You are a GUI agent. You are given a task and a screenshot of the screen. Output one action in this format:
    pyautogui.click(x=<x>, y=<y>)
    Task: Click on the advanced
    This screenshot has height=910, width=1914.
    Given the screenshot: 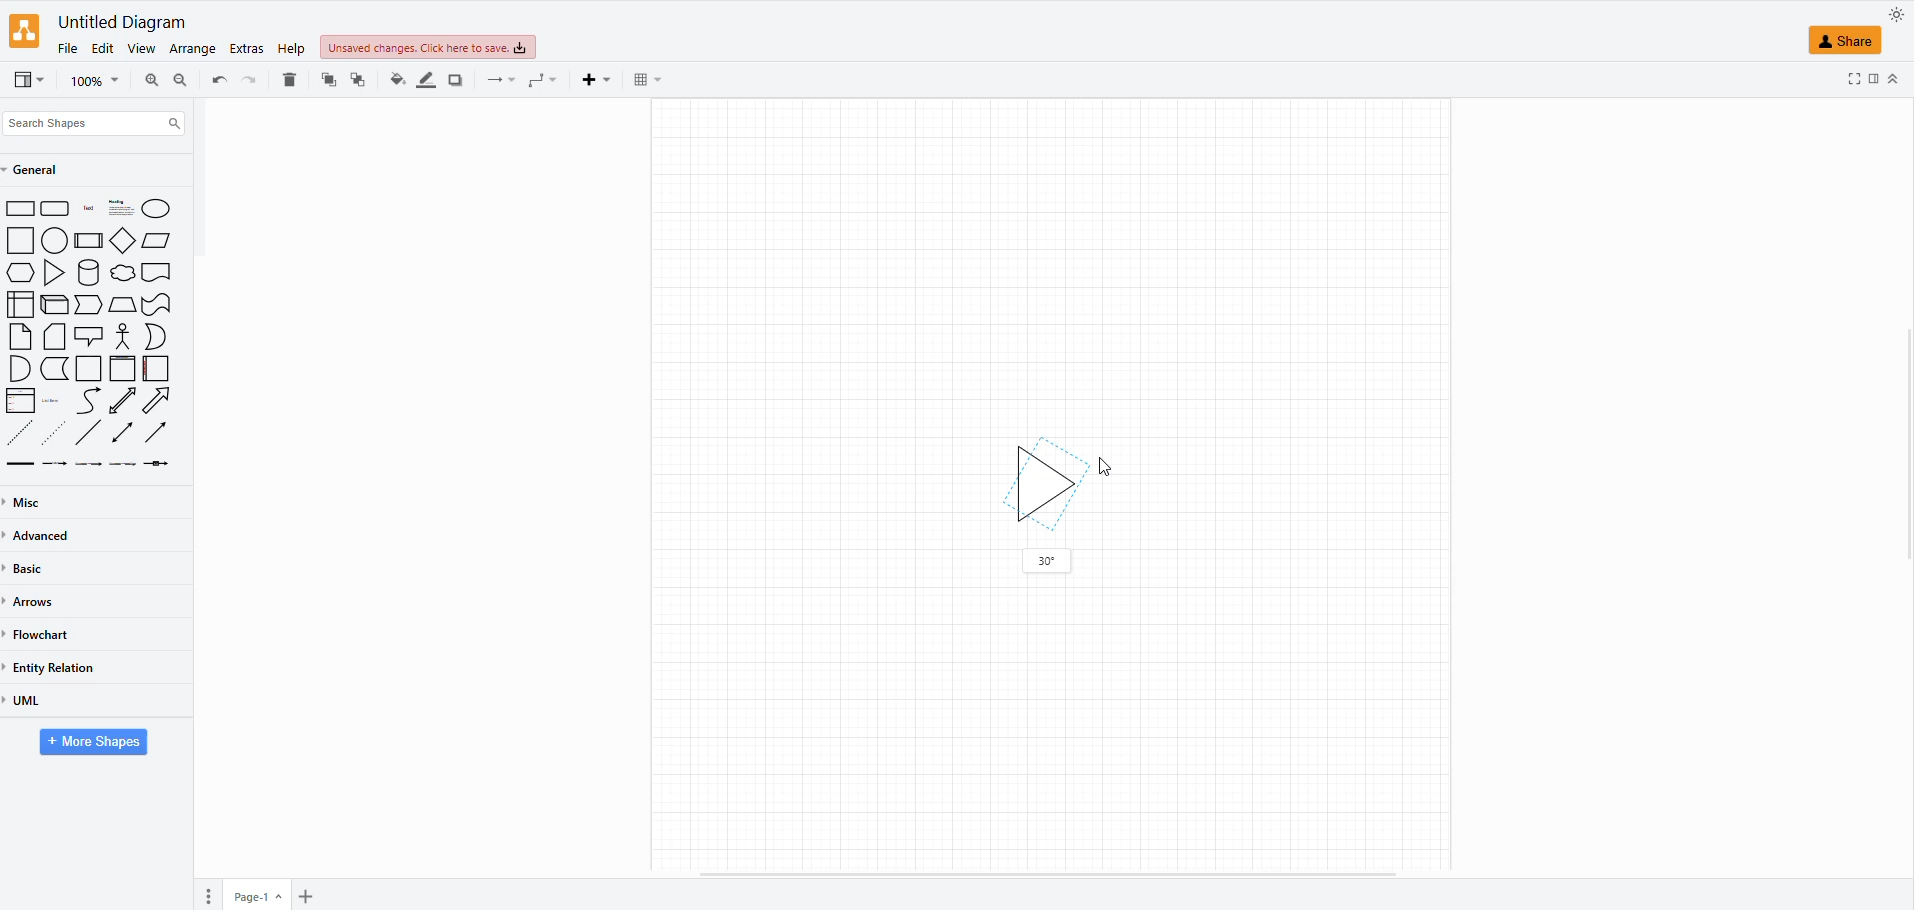 What is the action you would take?
    pyautogui.click(x=46, y=536)
    